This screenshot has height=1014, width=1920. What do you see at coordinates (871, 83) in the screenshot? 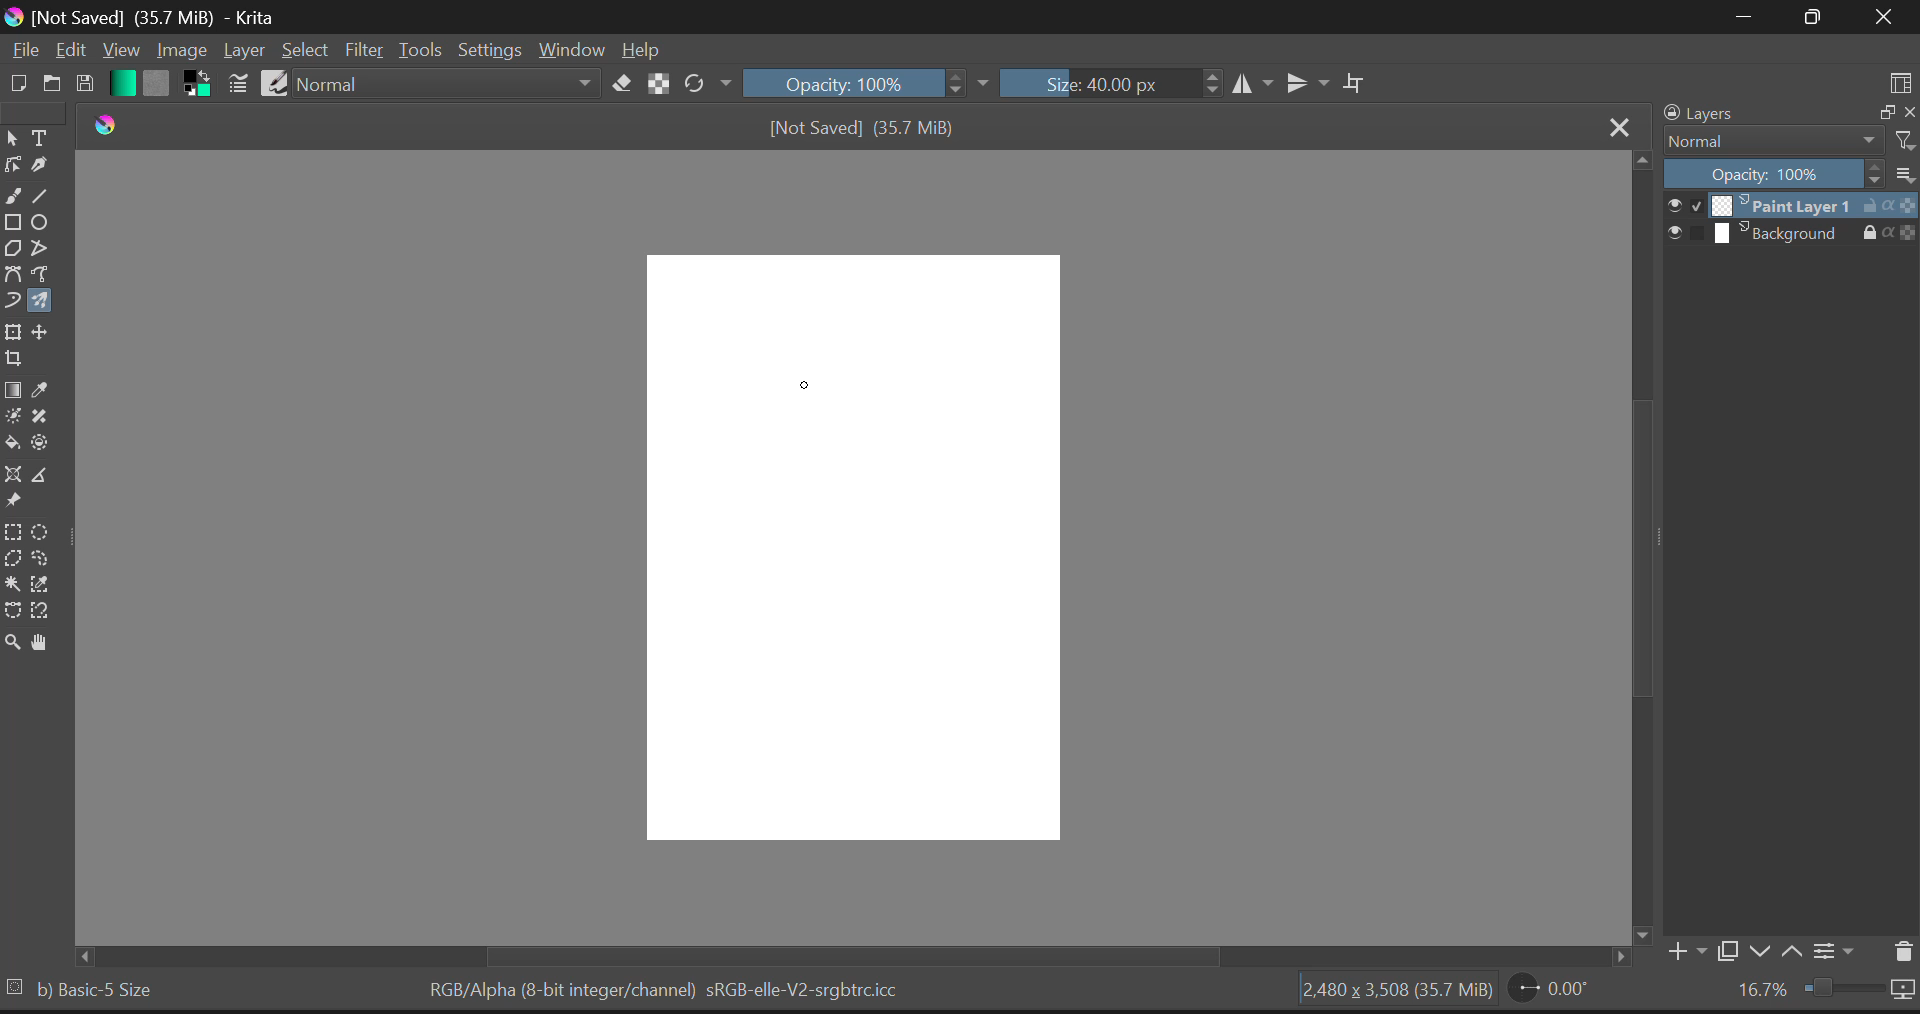
I see `Opacity 100%` at bounding box center [871, 83].